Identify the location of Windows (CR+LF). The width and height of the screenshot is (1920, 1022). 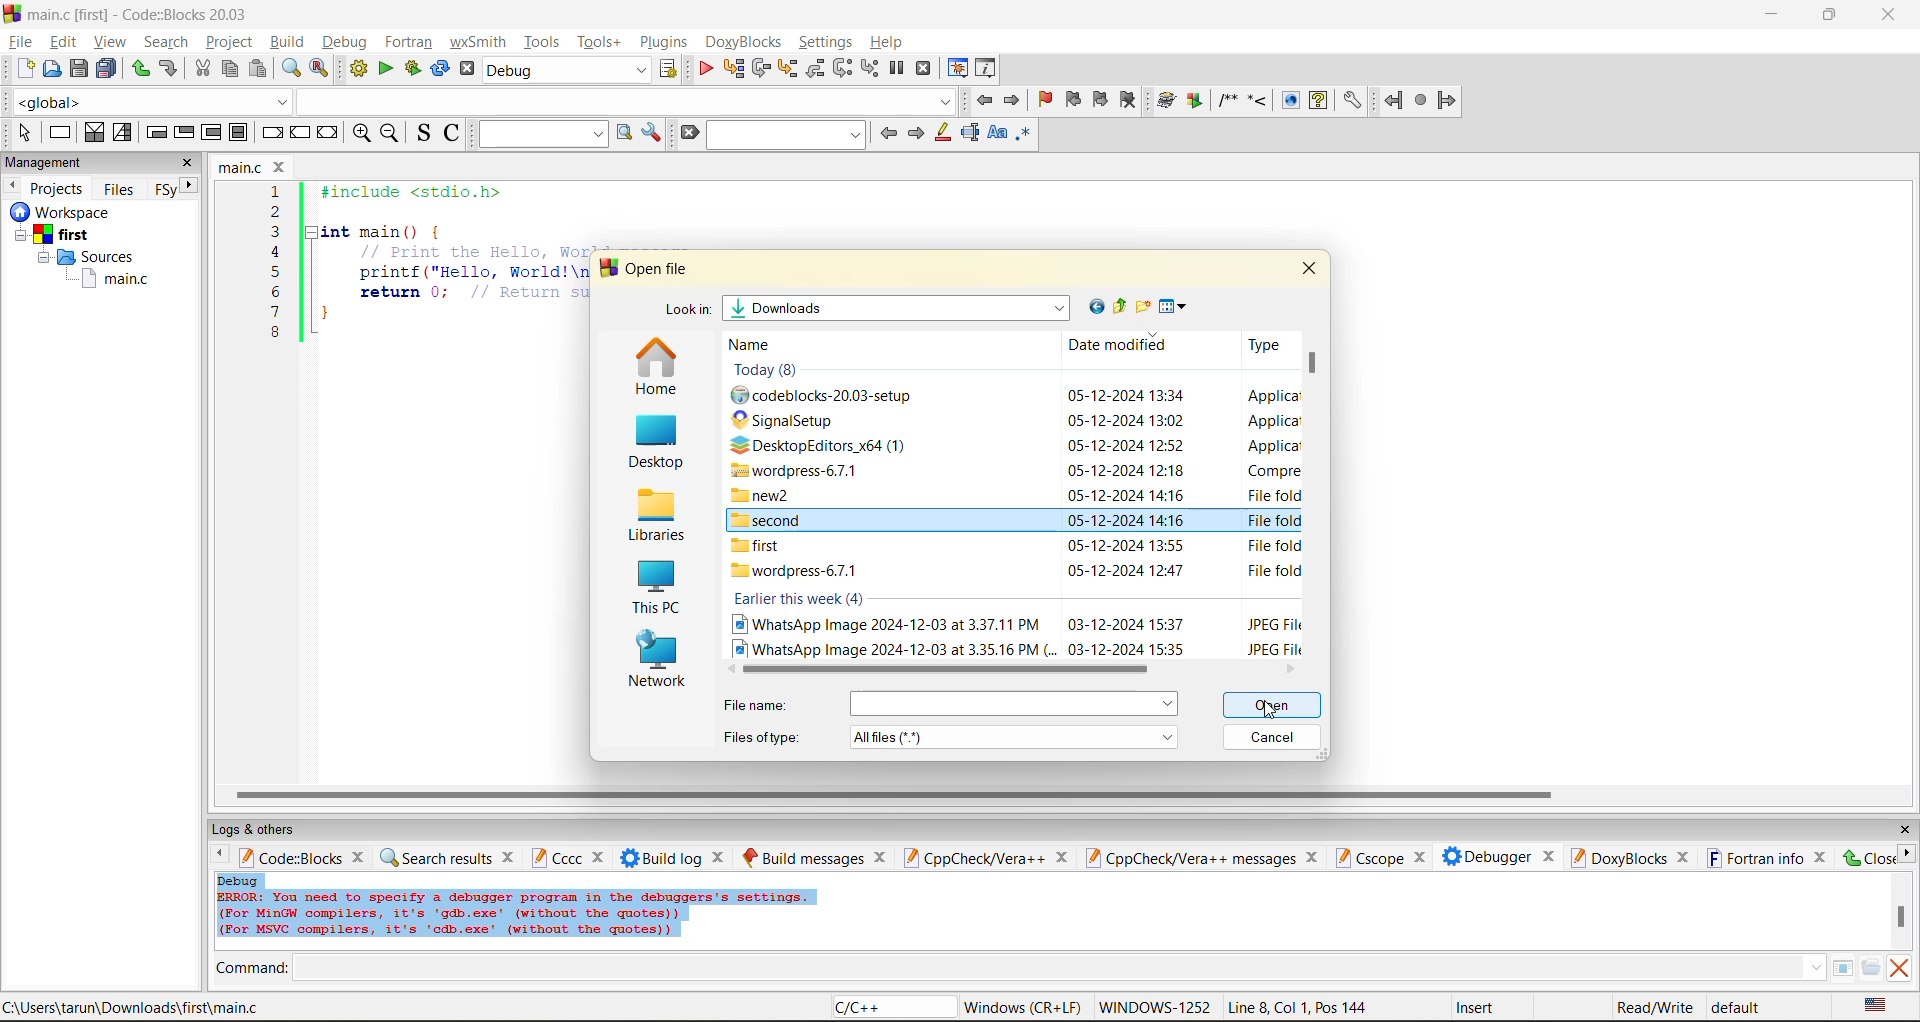
(1025, 1007).